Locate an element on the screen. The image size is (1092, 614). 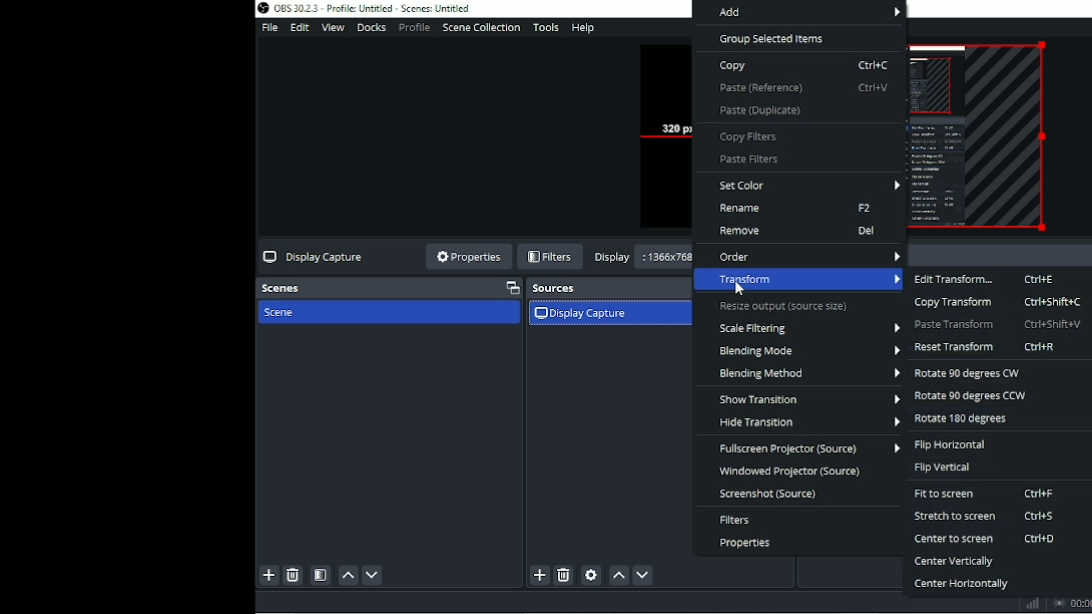
Open source properties is located at coordinates (591, 575).